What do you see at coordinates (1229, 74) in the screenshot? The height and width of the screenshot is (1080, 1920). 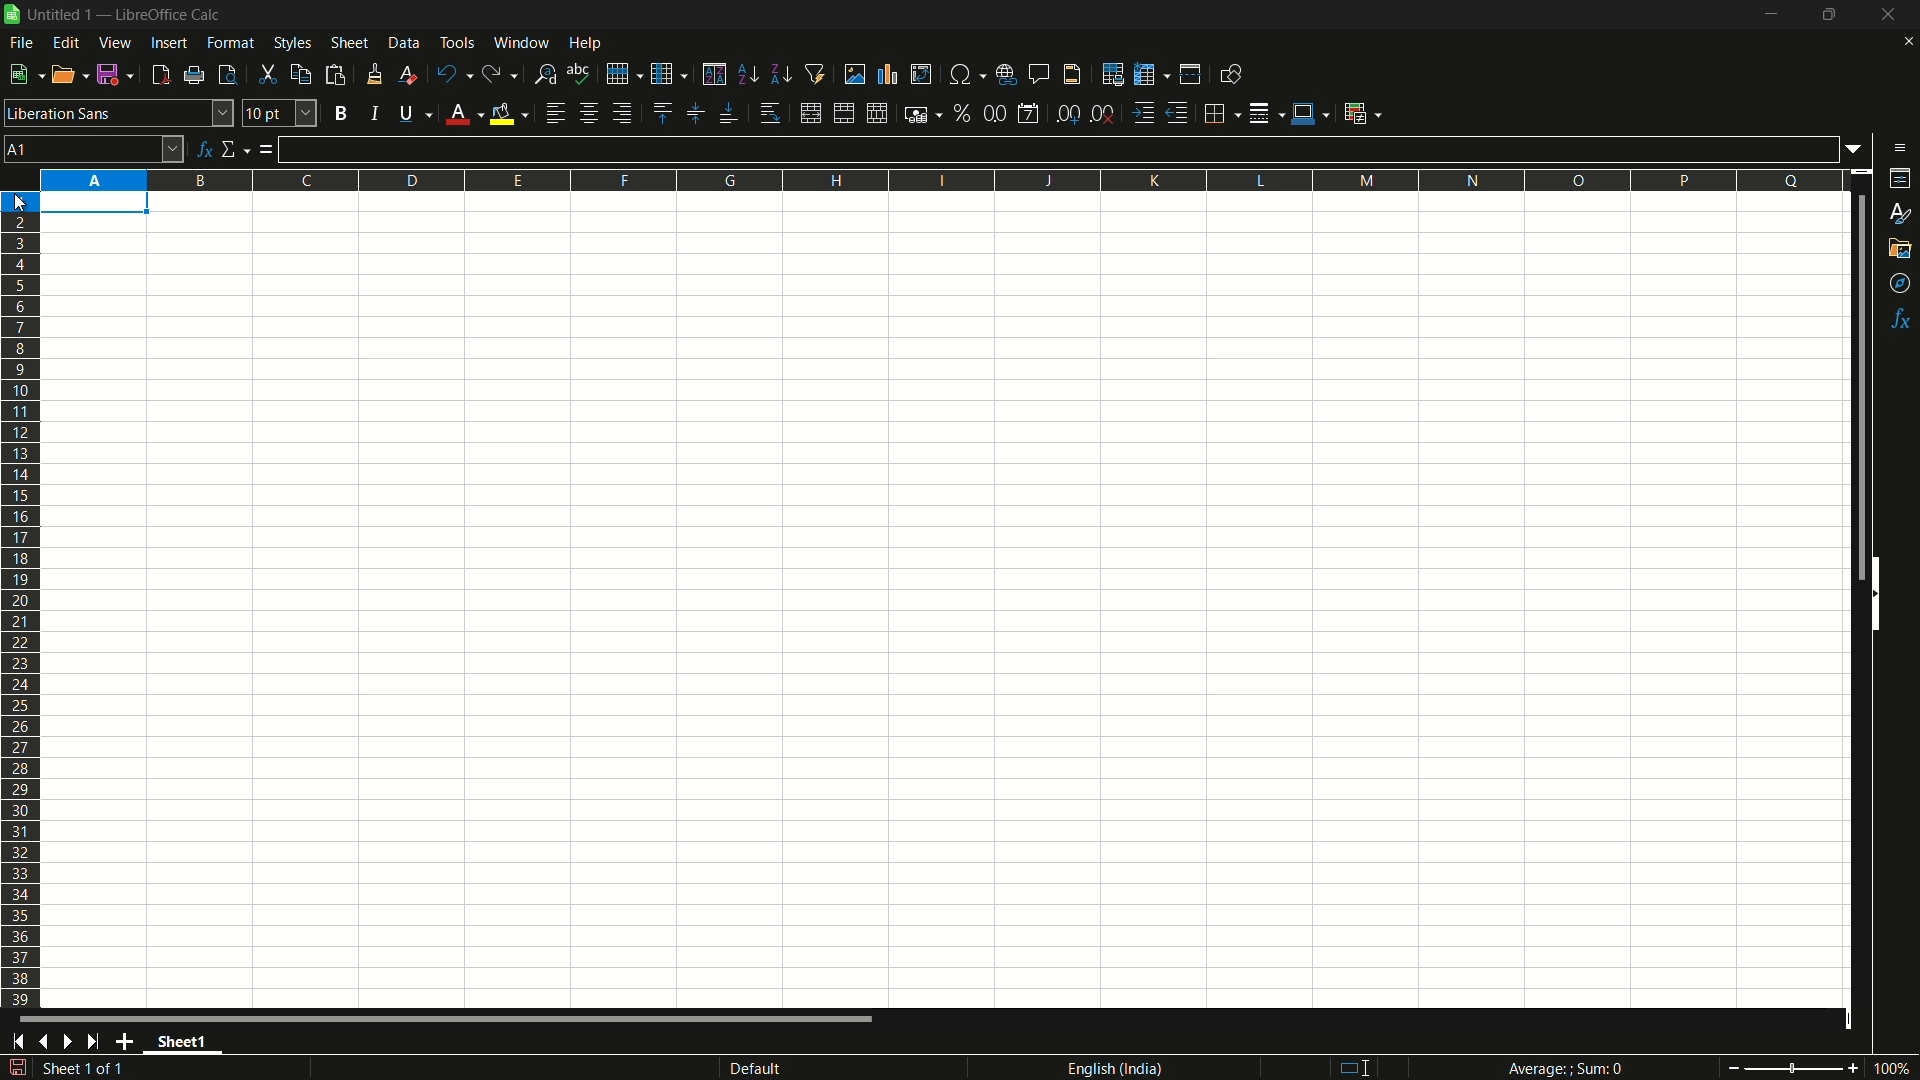 I see `show draw functions` at bounding box center [1229, 74].